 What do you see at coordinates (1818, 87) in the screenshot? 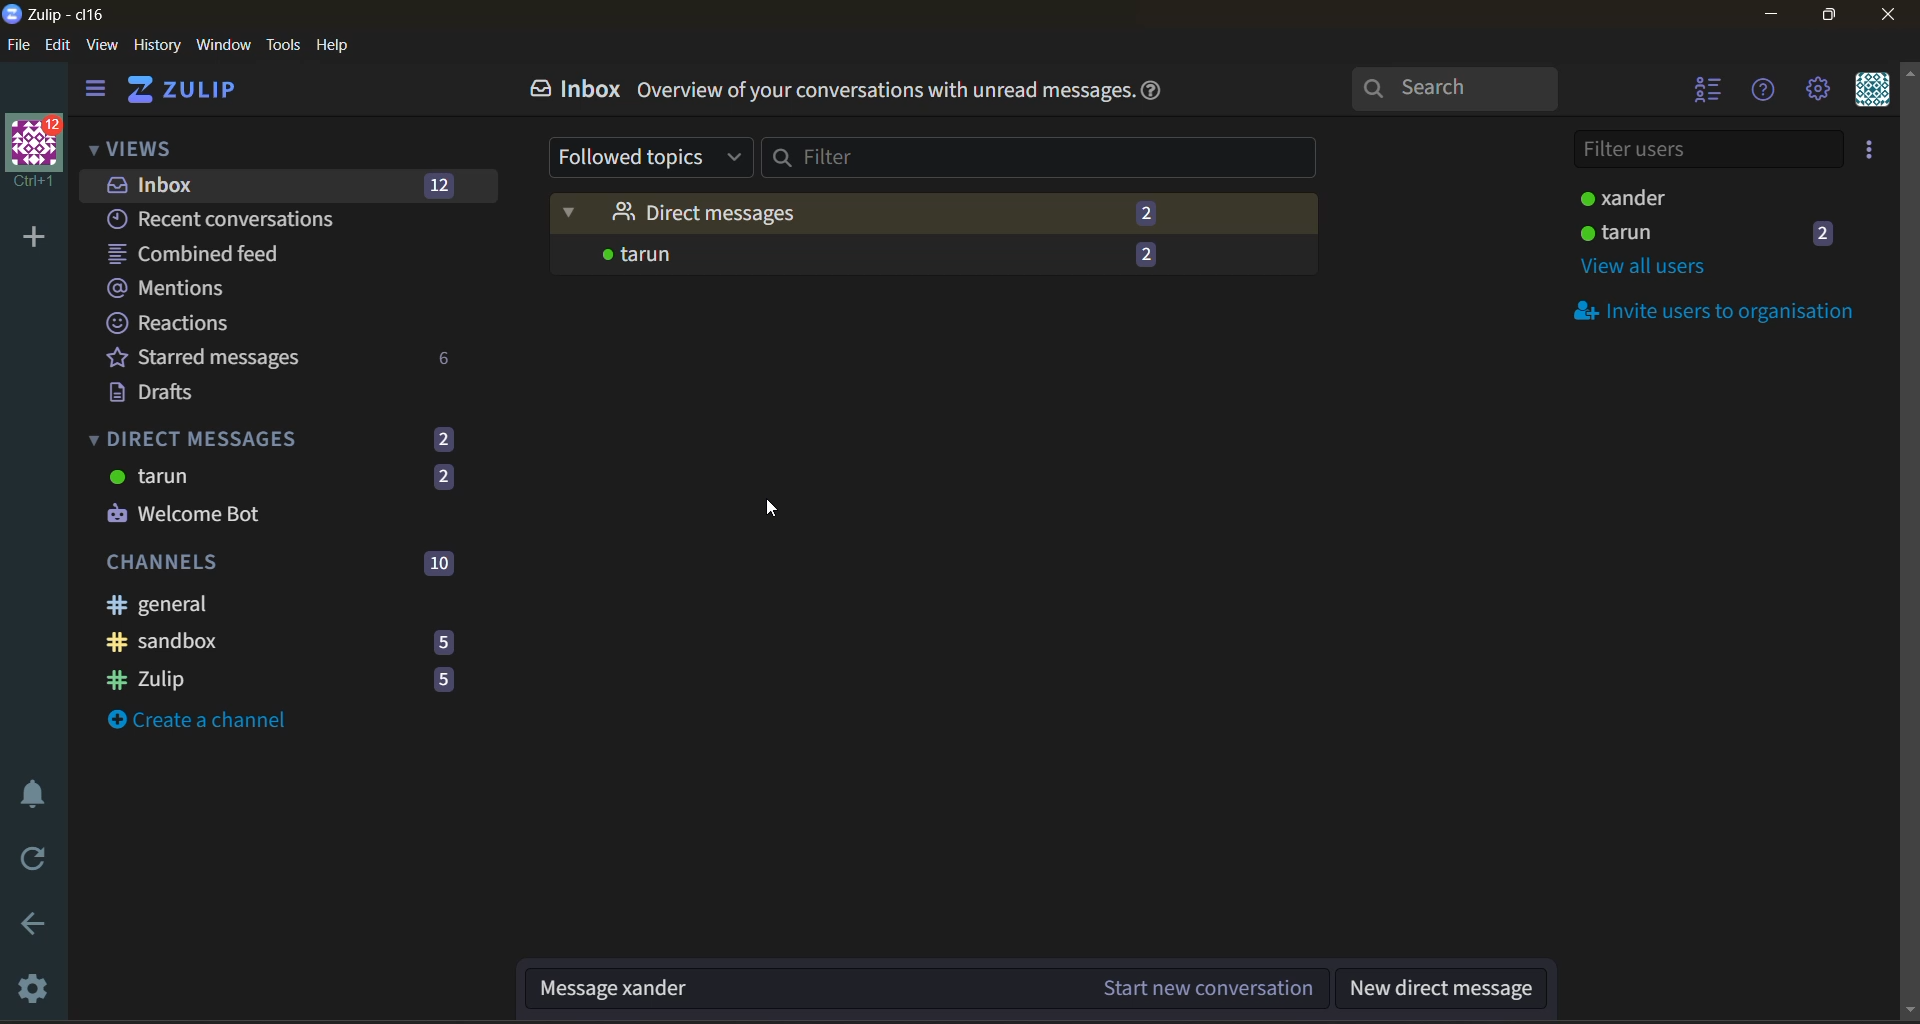
I see `settings` at bounding box center [1818, 87].